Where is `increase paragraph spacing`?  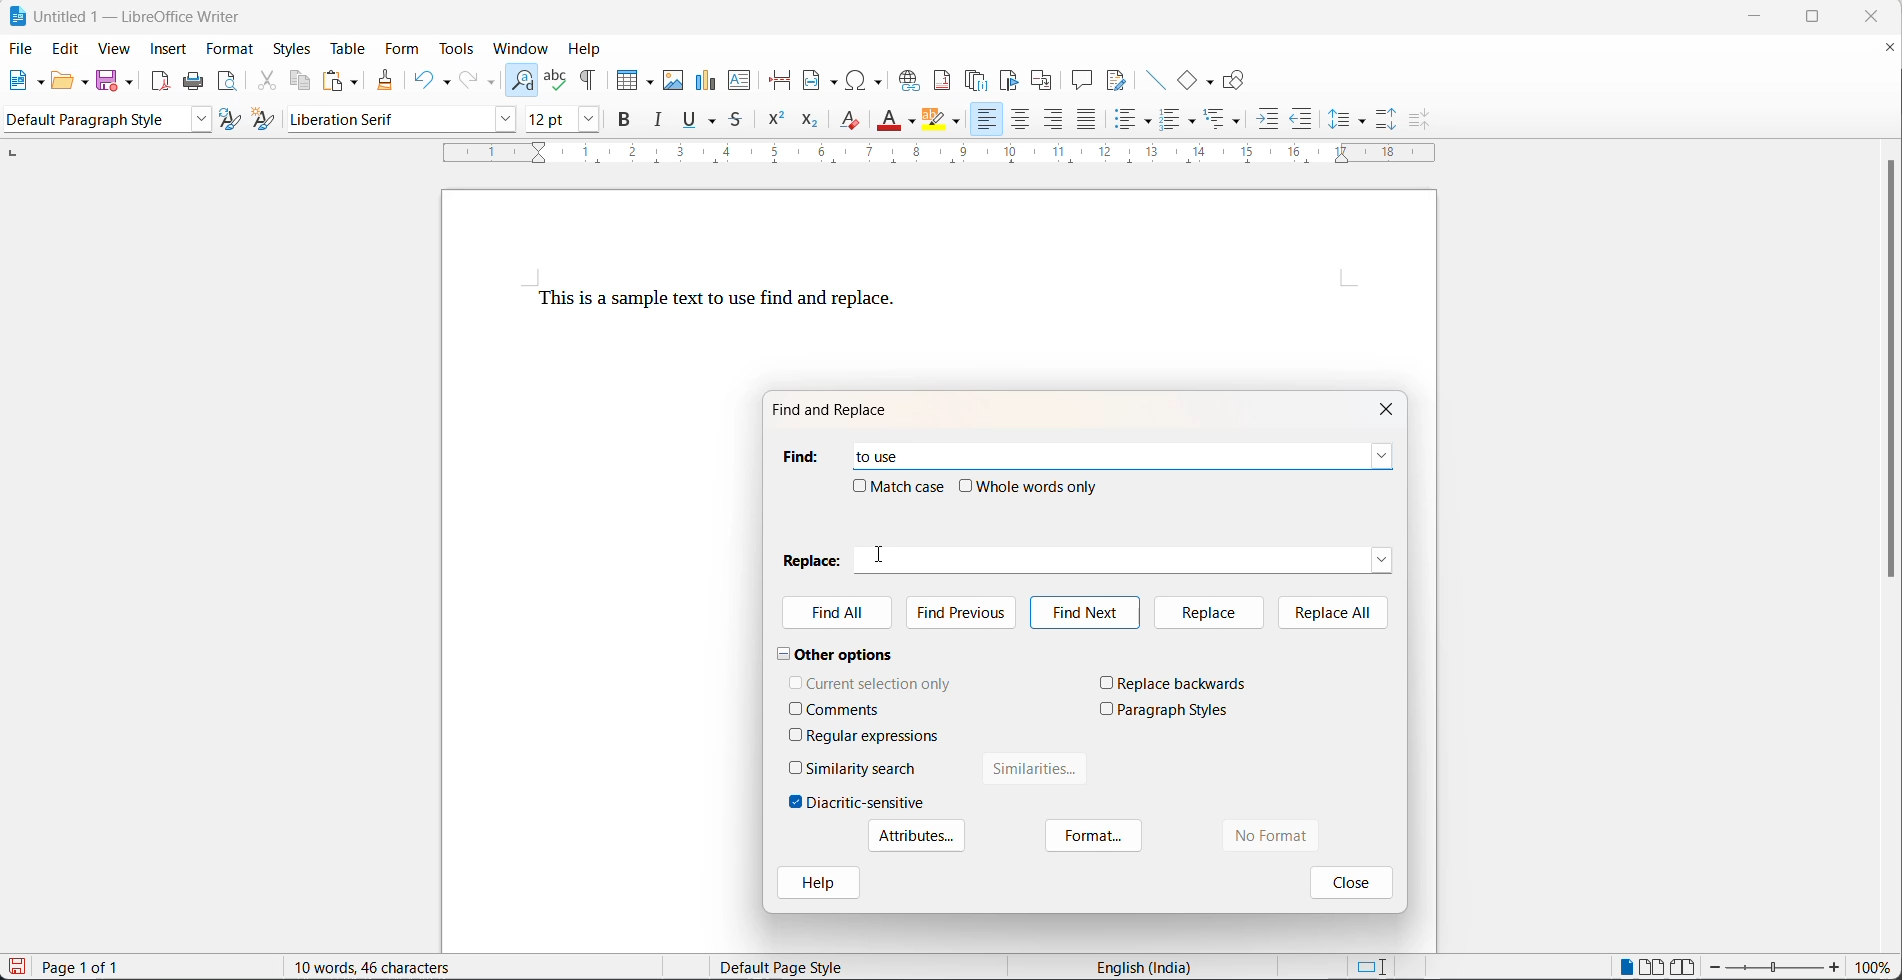
increase paragraph spacing is located at coordinates (1387, 117).